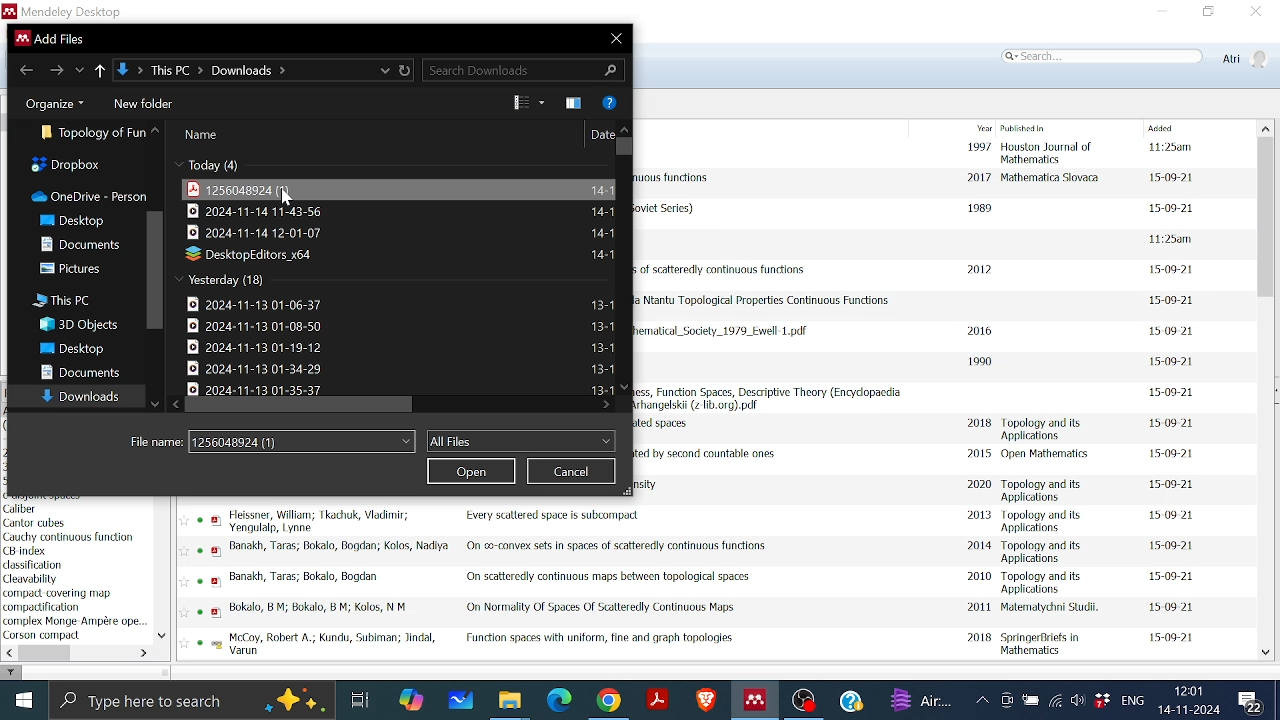 This screenshot has height=720, width=1280. I want to click on 2018, so click(975, 423).